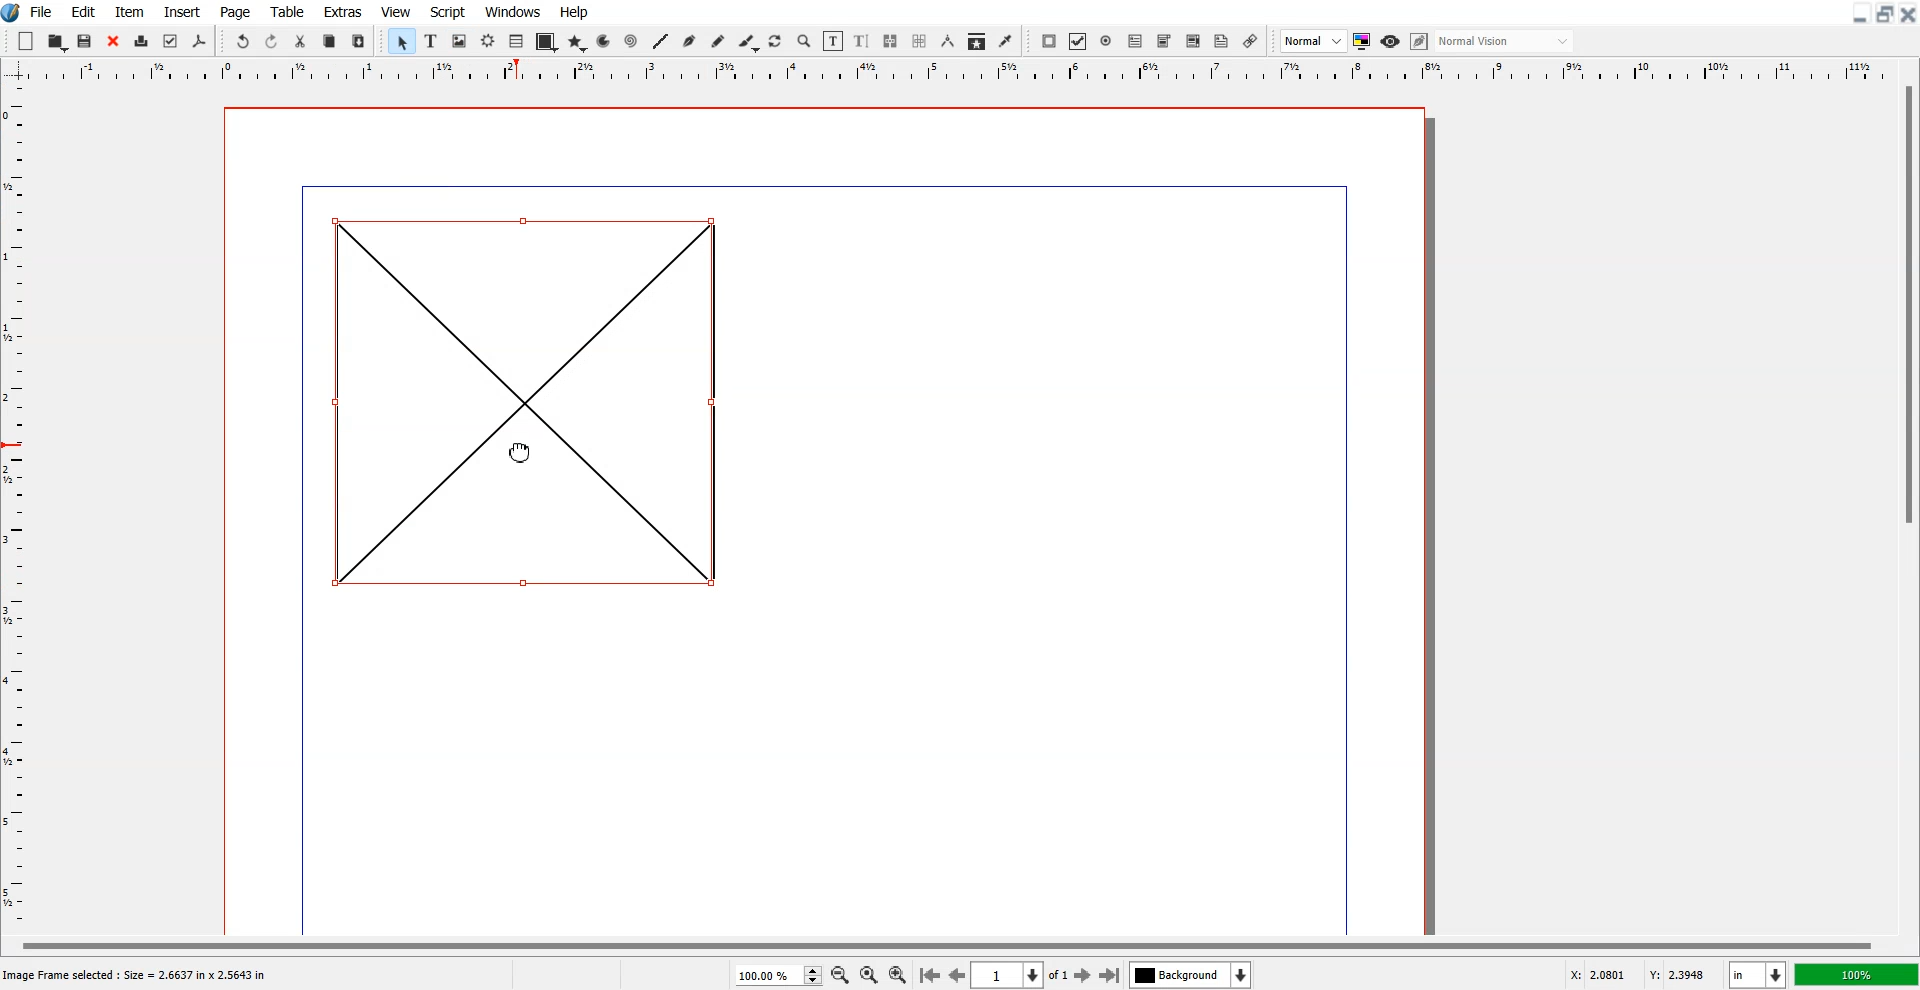 The image size is (1920, 990). Describe the element at coordinates (545, 43) in the screenshot. I see `Shape` at that location.